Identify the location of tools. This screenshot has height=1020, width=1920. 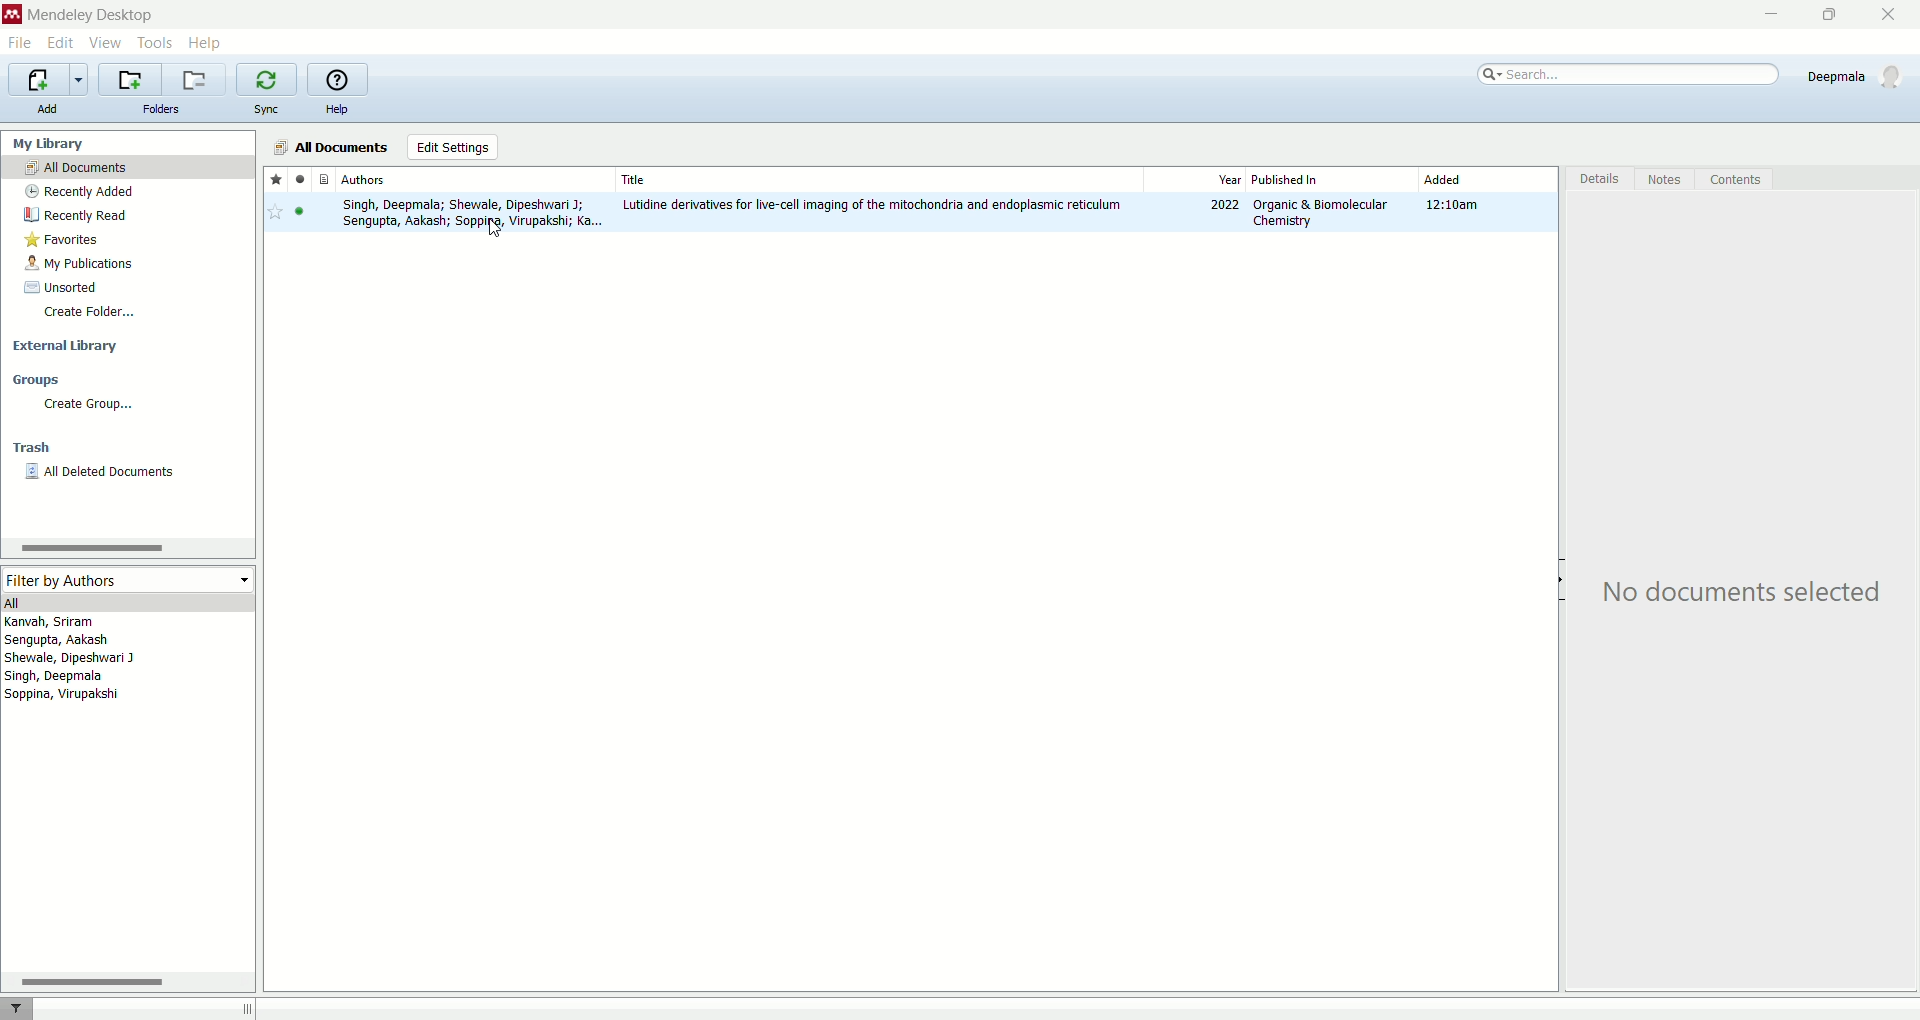
(155, 42).